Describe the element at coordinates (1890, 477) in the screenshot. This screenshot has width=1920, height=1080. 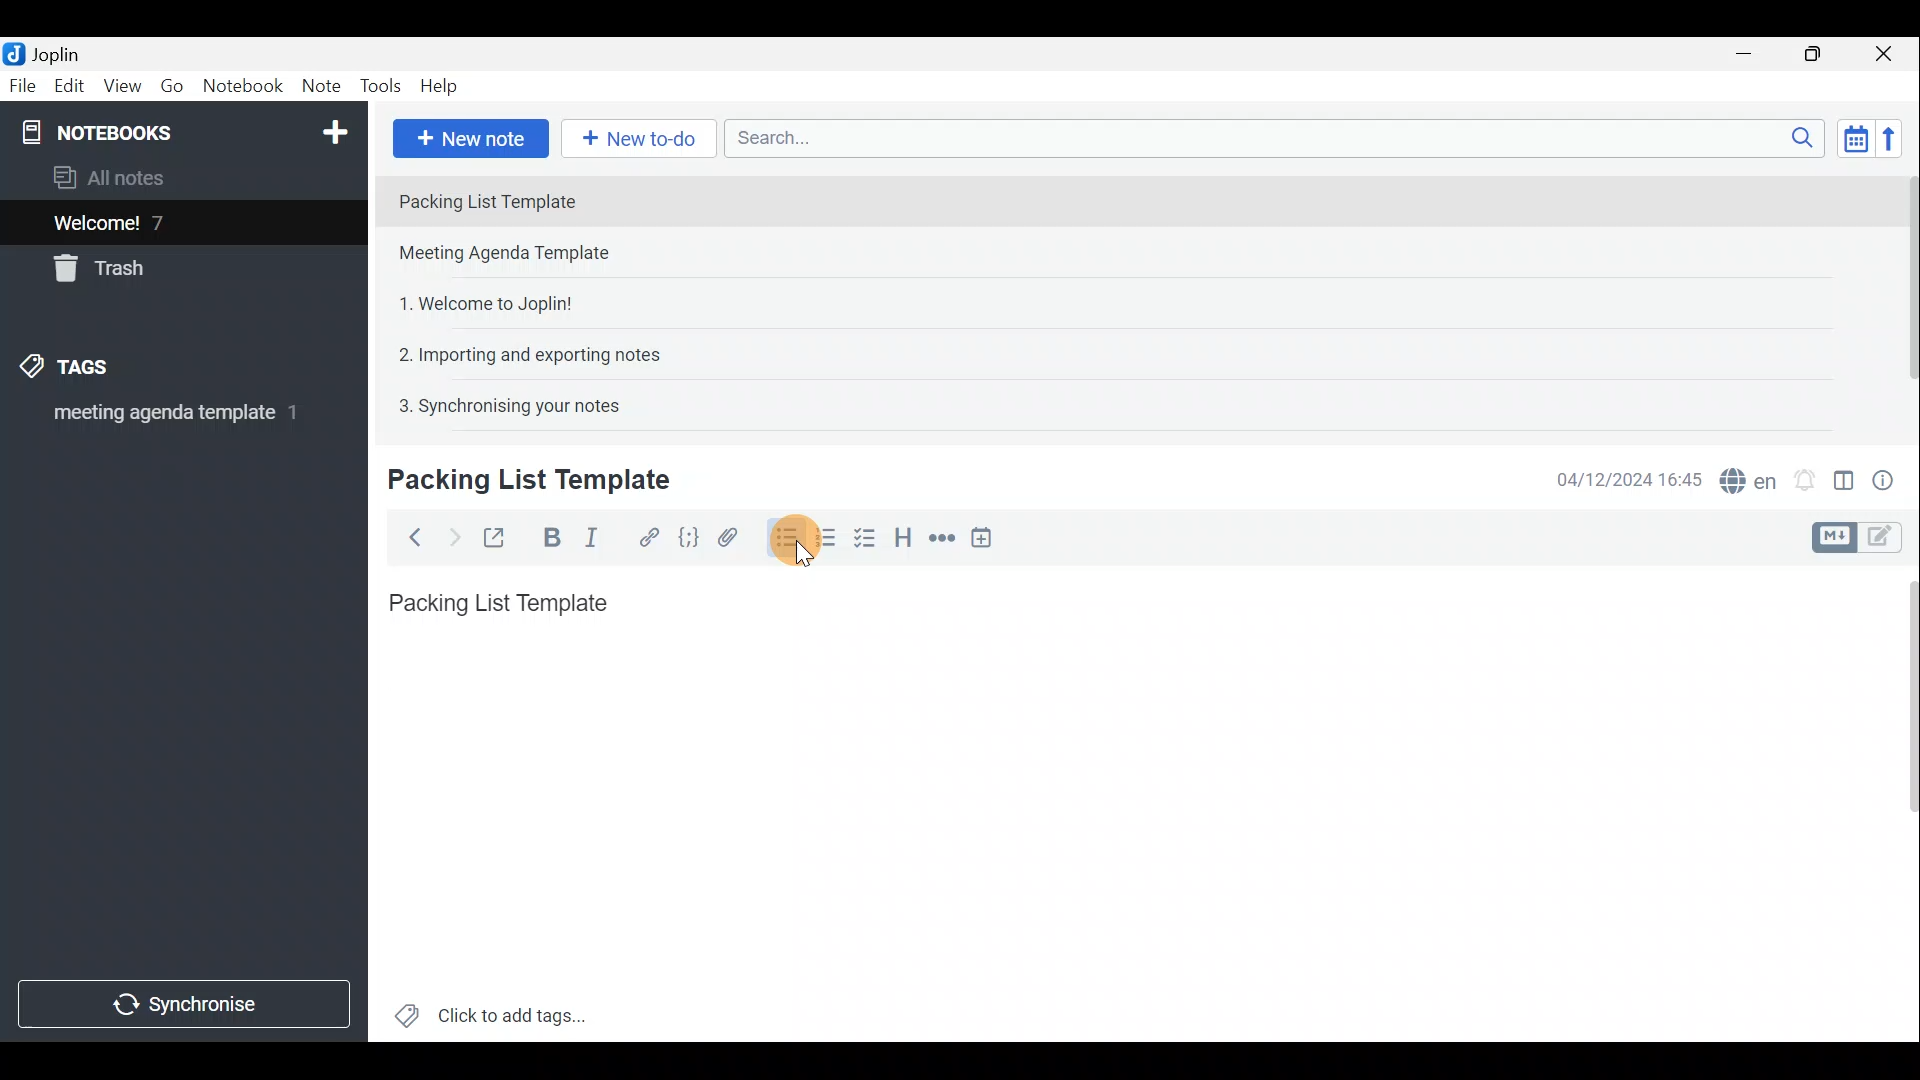
I see `Note properties` at that location.